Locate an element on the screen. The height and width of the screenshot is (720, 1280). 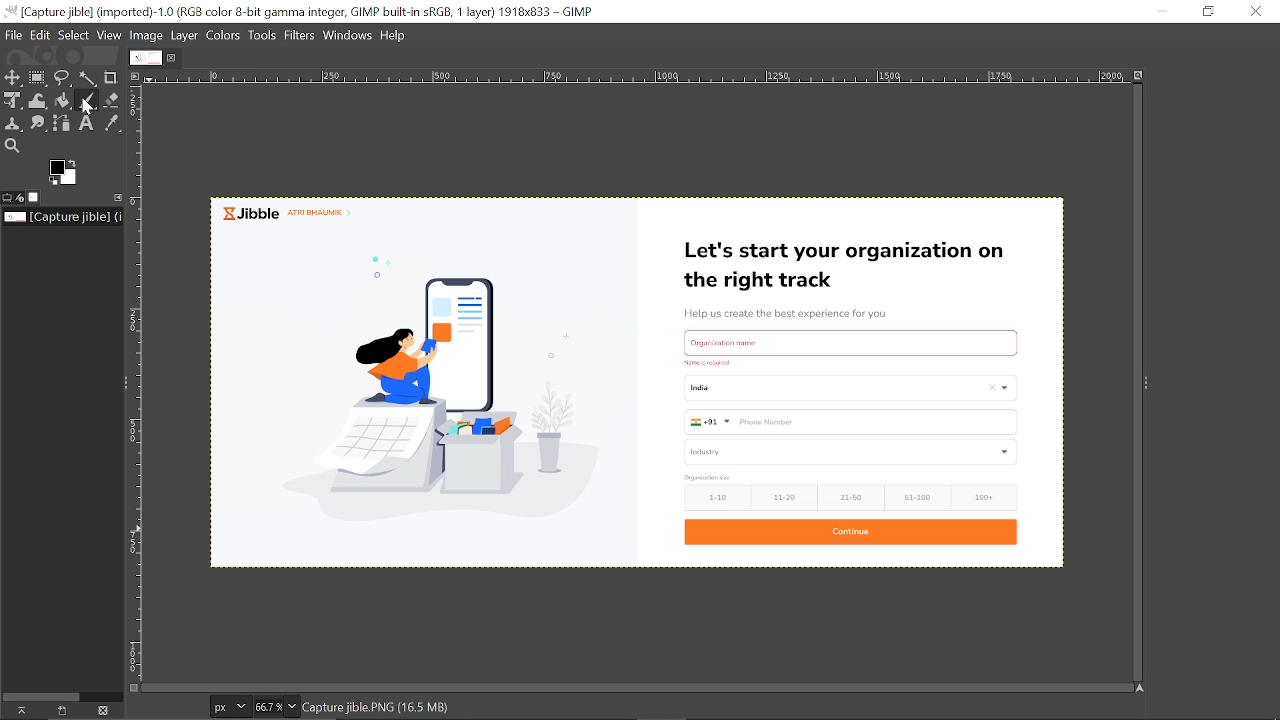
Device status is located at coordinates (22, 198).